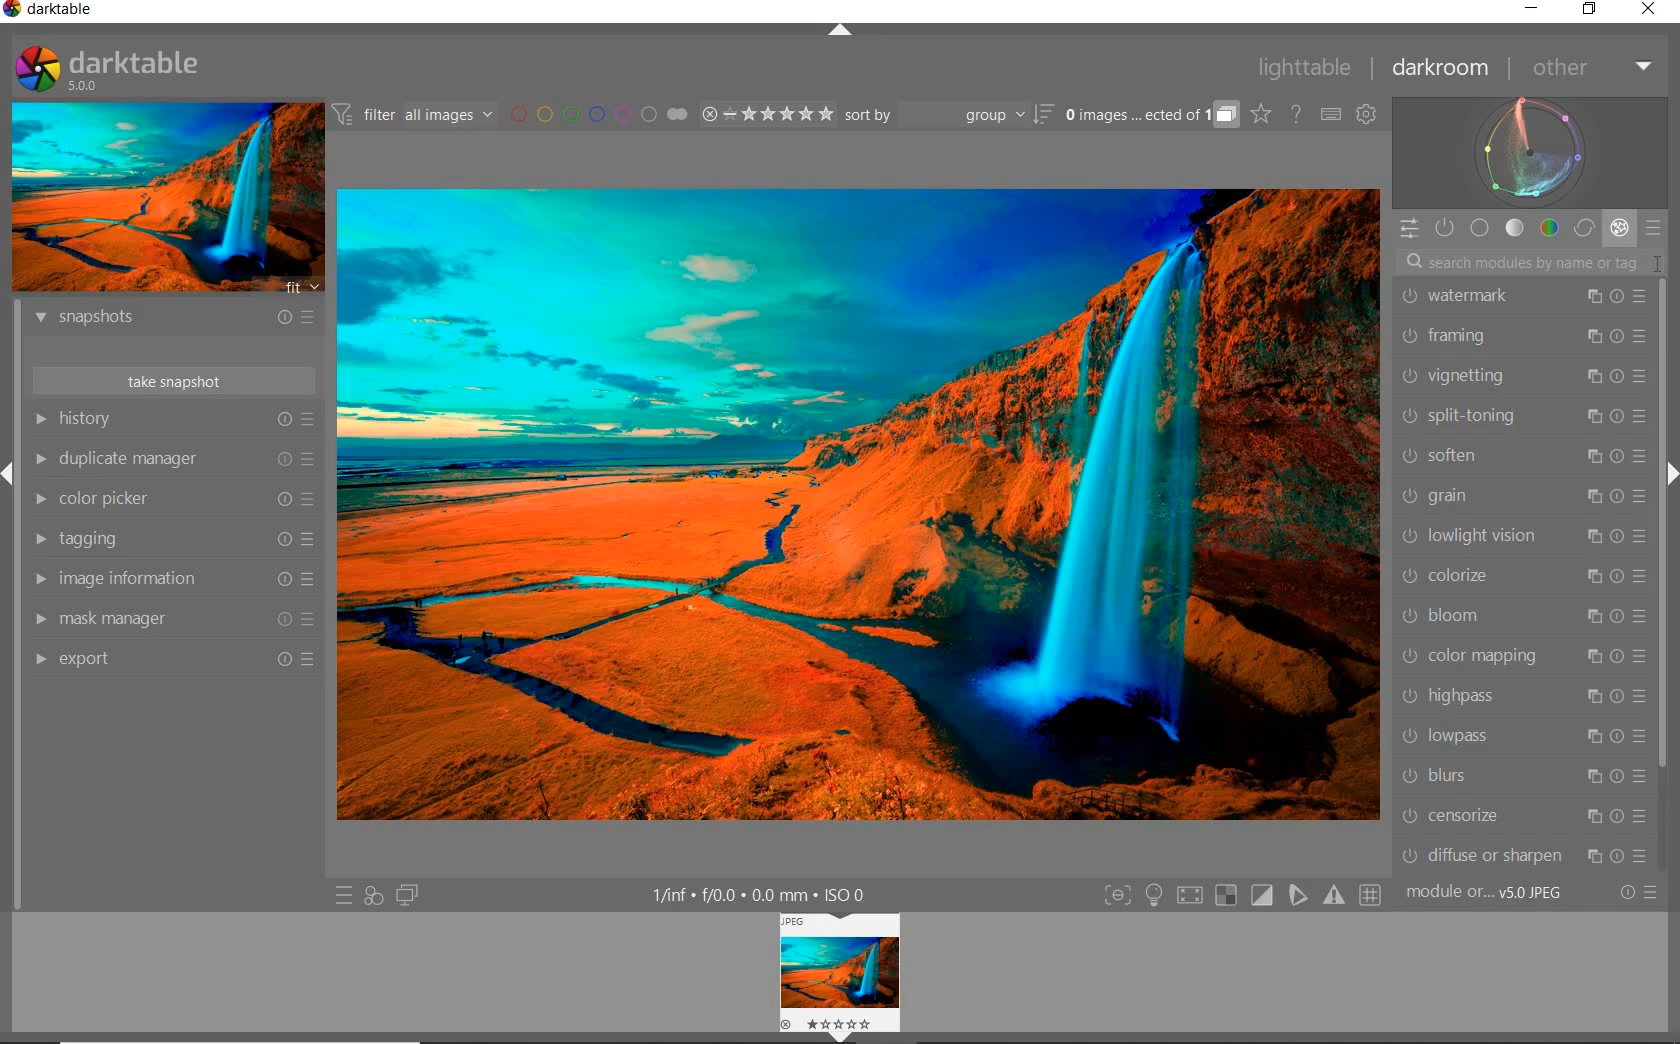 This screenshot has width=1680, height=1044. What do you see at coordinates (842, 34) in the screenshot?
I see `EXPAND/COLLAPSE` at bounding box center [842, 34].